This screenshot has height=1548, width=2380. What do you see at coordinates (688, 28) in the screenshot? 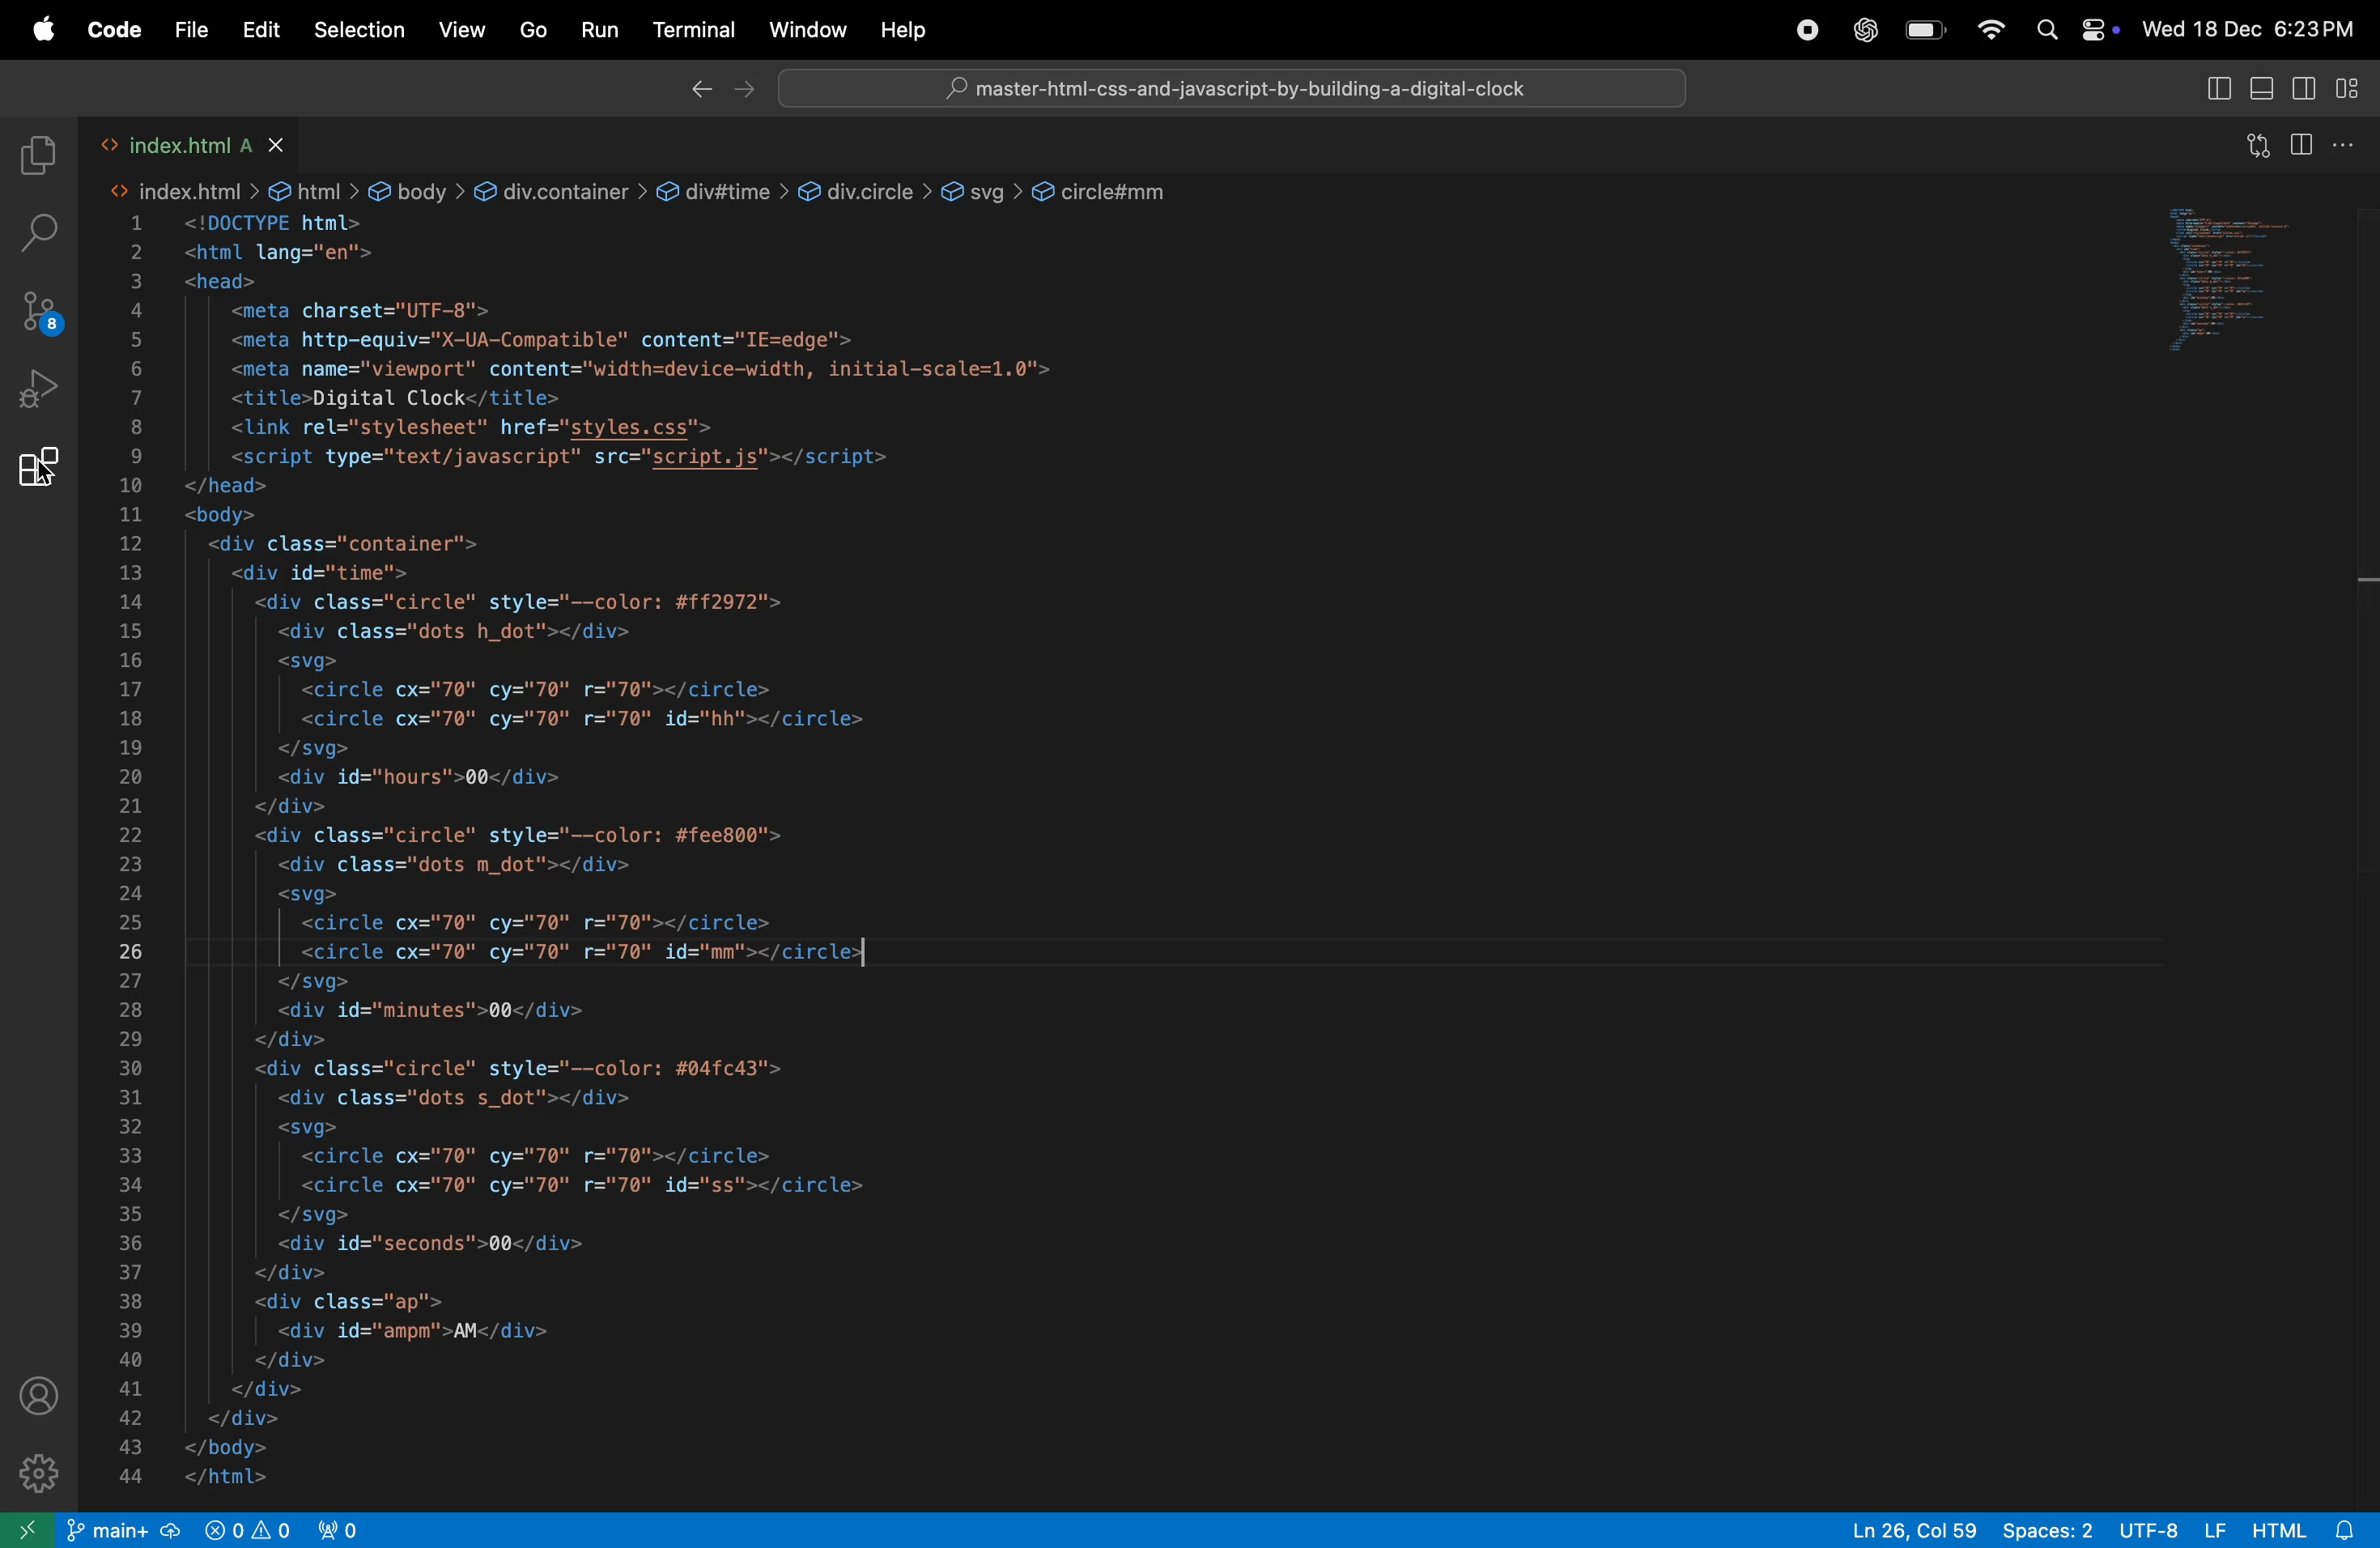
I see `terminal` at bounding box center [688, 28].